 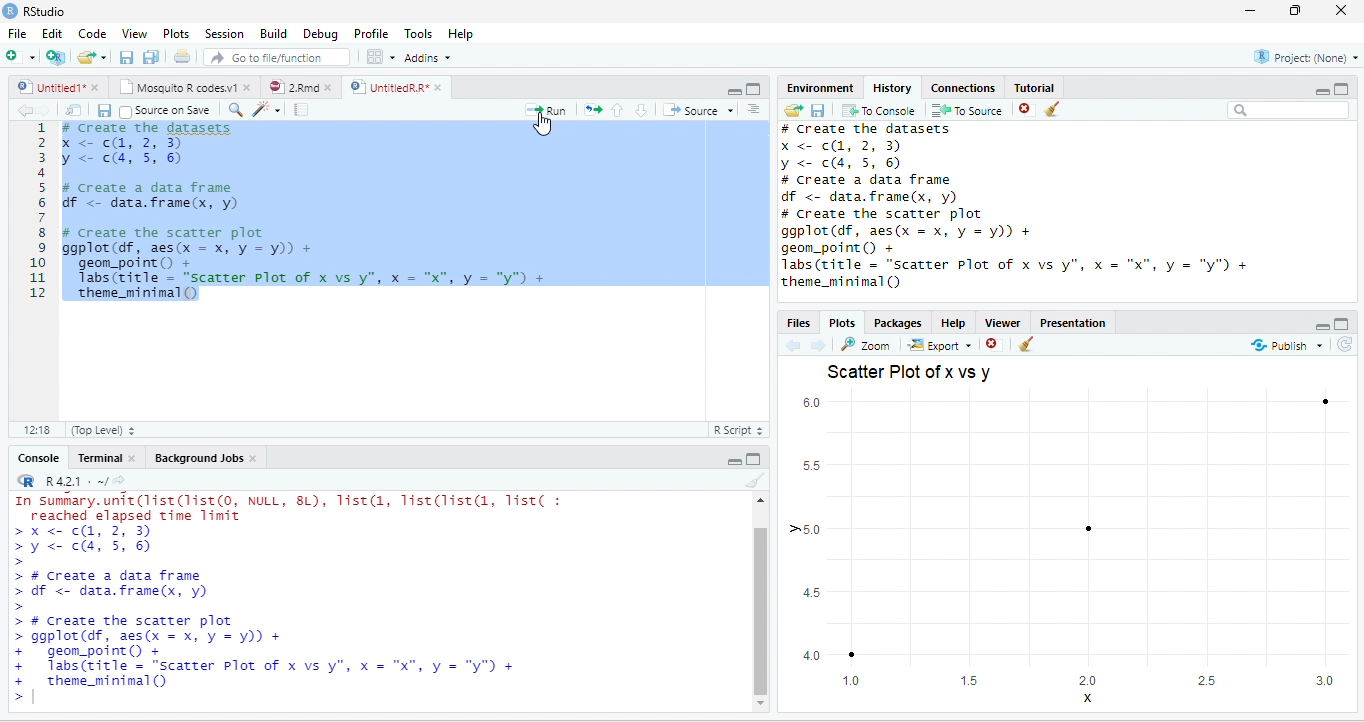 I want to click on Background Jobs, so click(x=197, y=459).